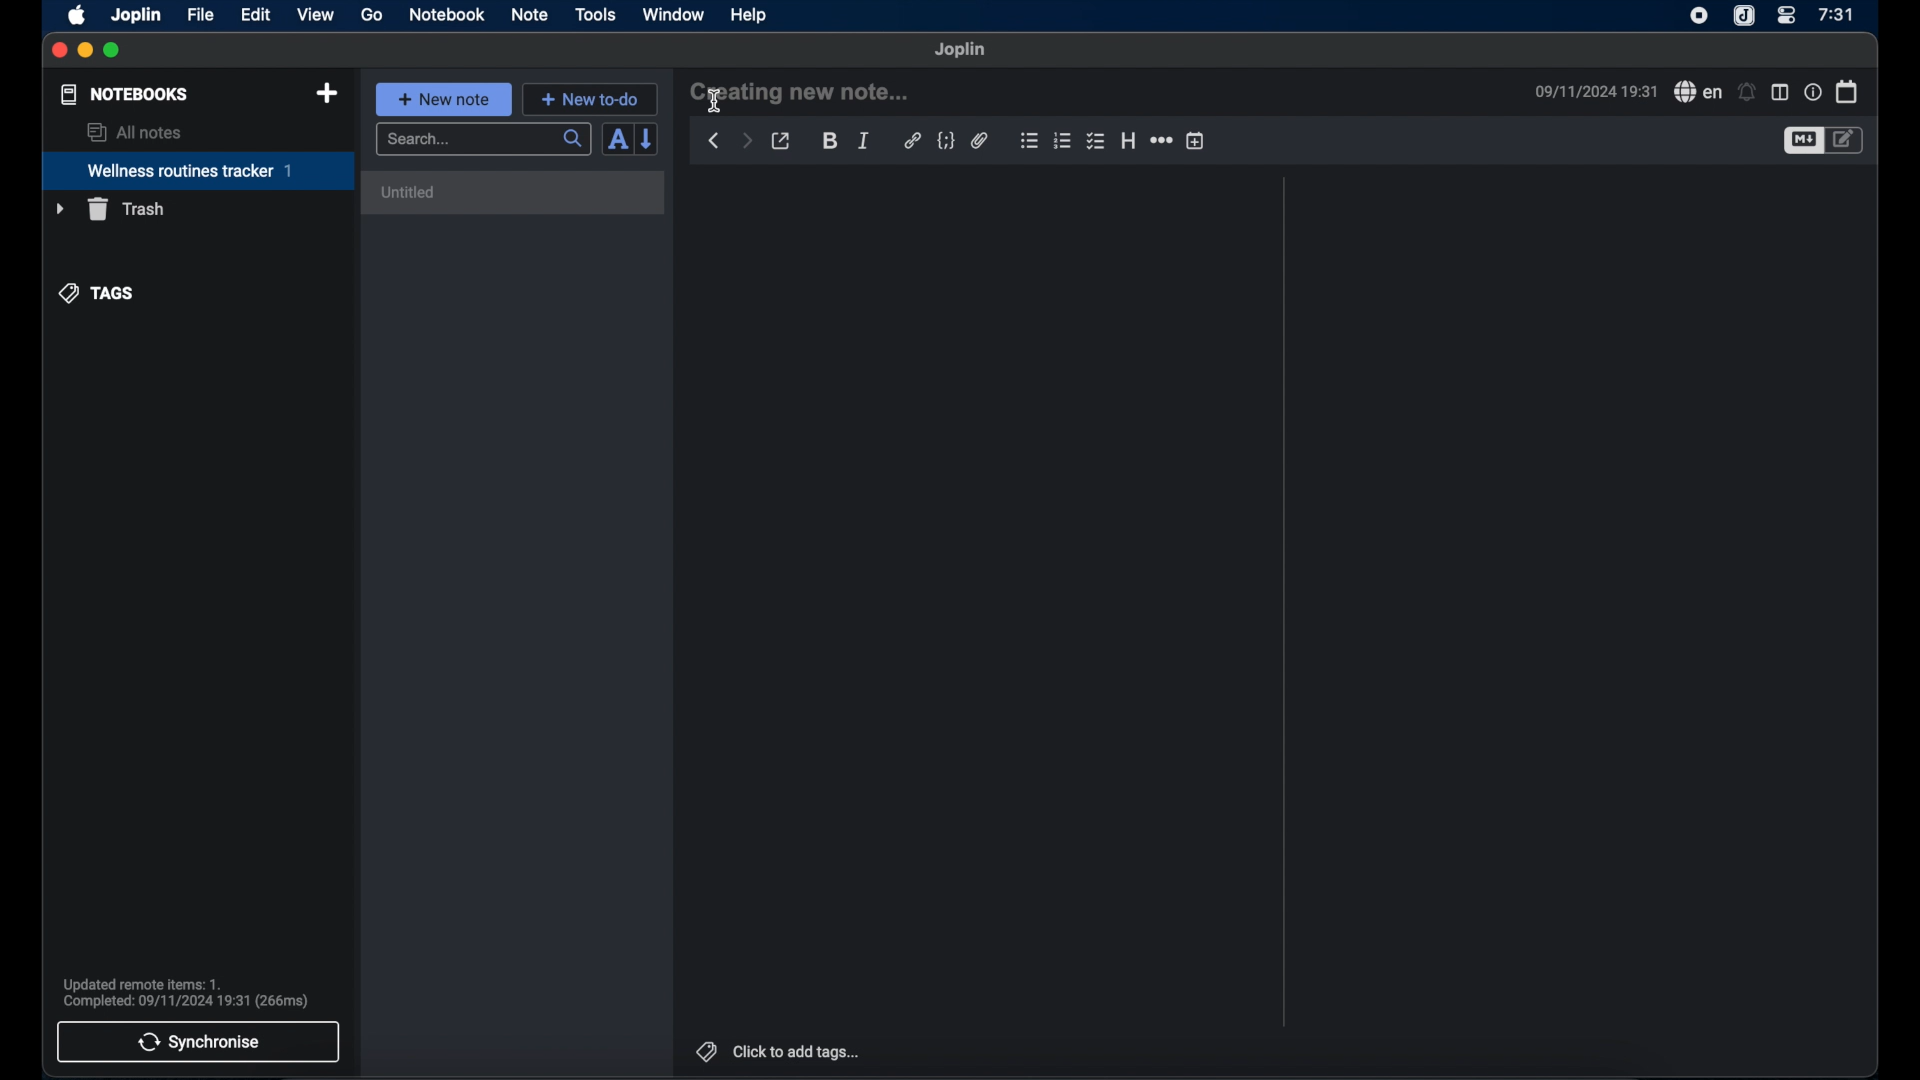  I want to click on window, so click(674, 14).